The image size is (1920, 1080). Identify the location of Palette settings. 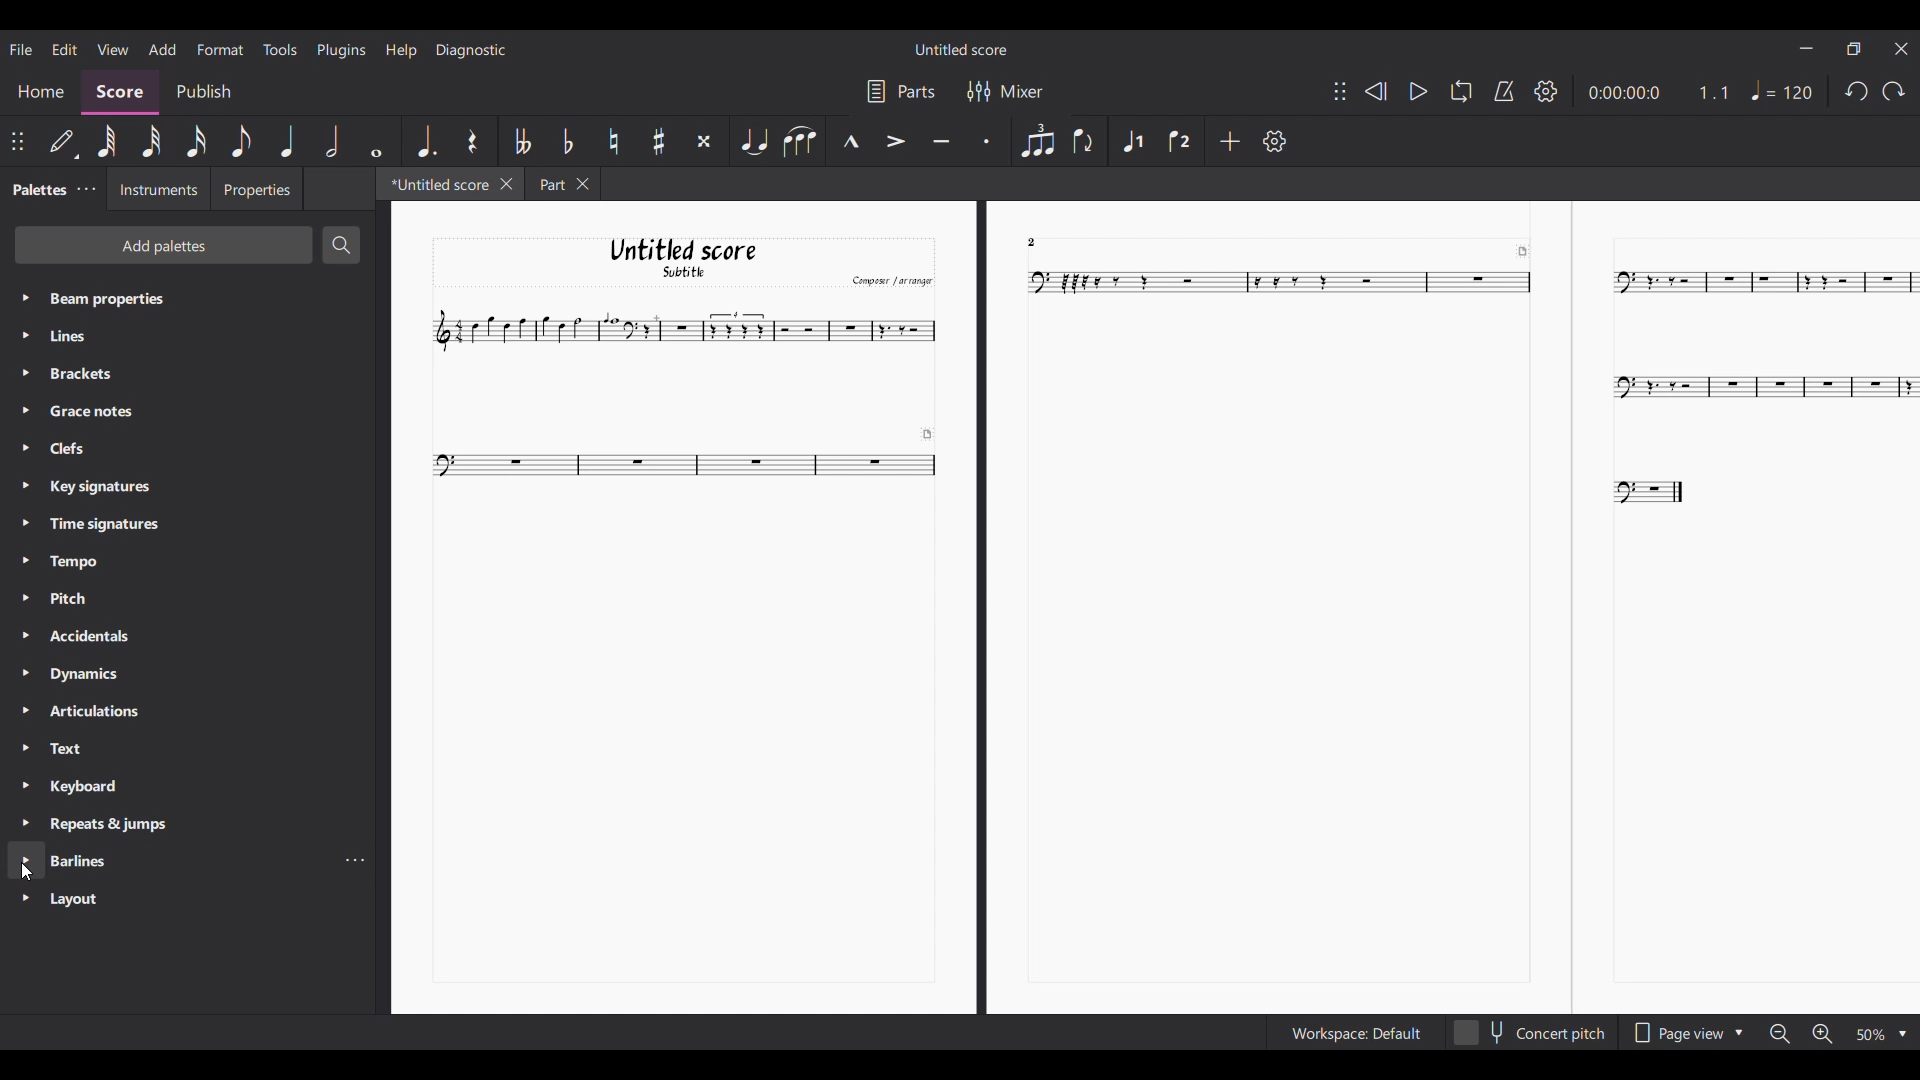
(72, 633).